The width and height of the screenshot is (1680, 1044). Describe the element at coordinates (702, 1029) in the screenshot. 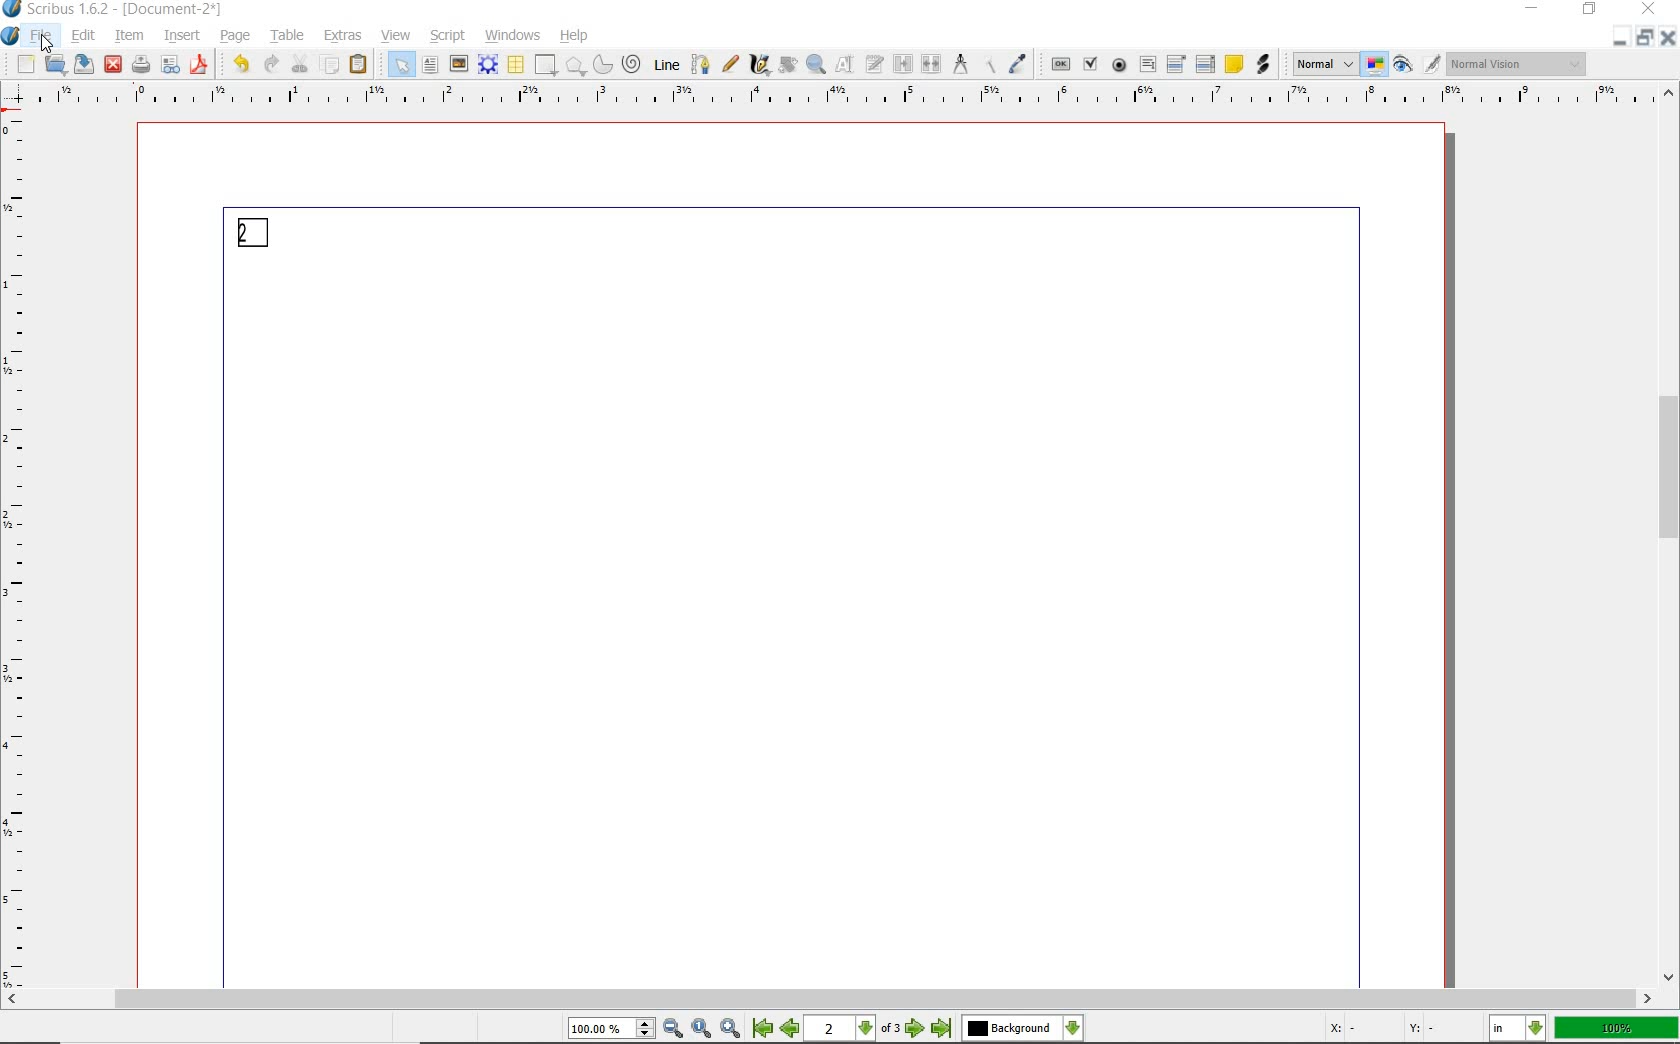

I see `Zoom to 100%` at that location.